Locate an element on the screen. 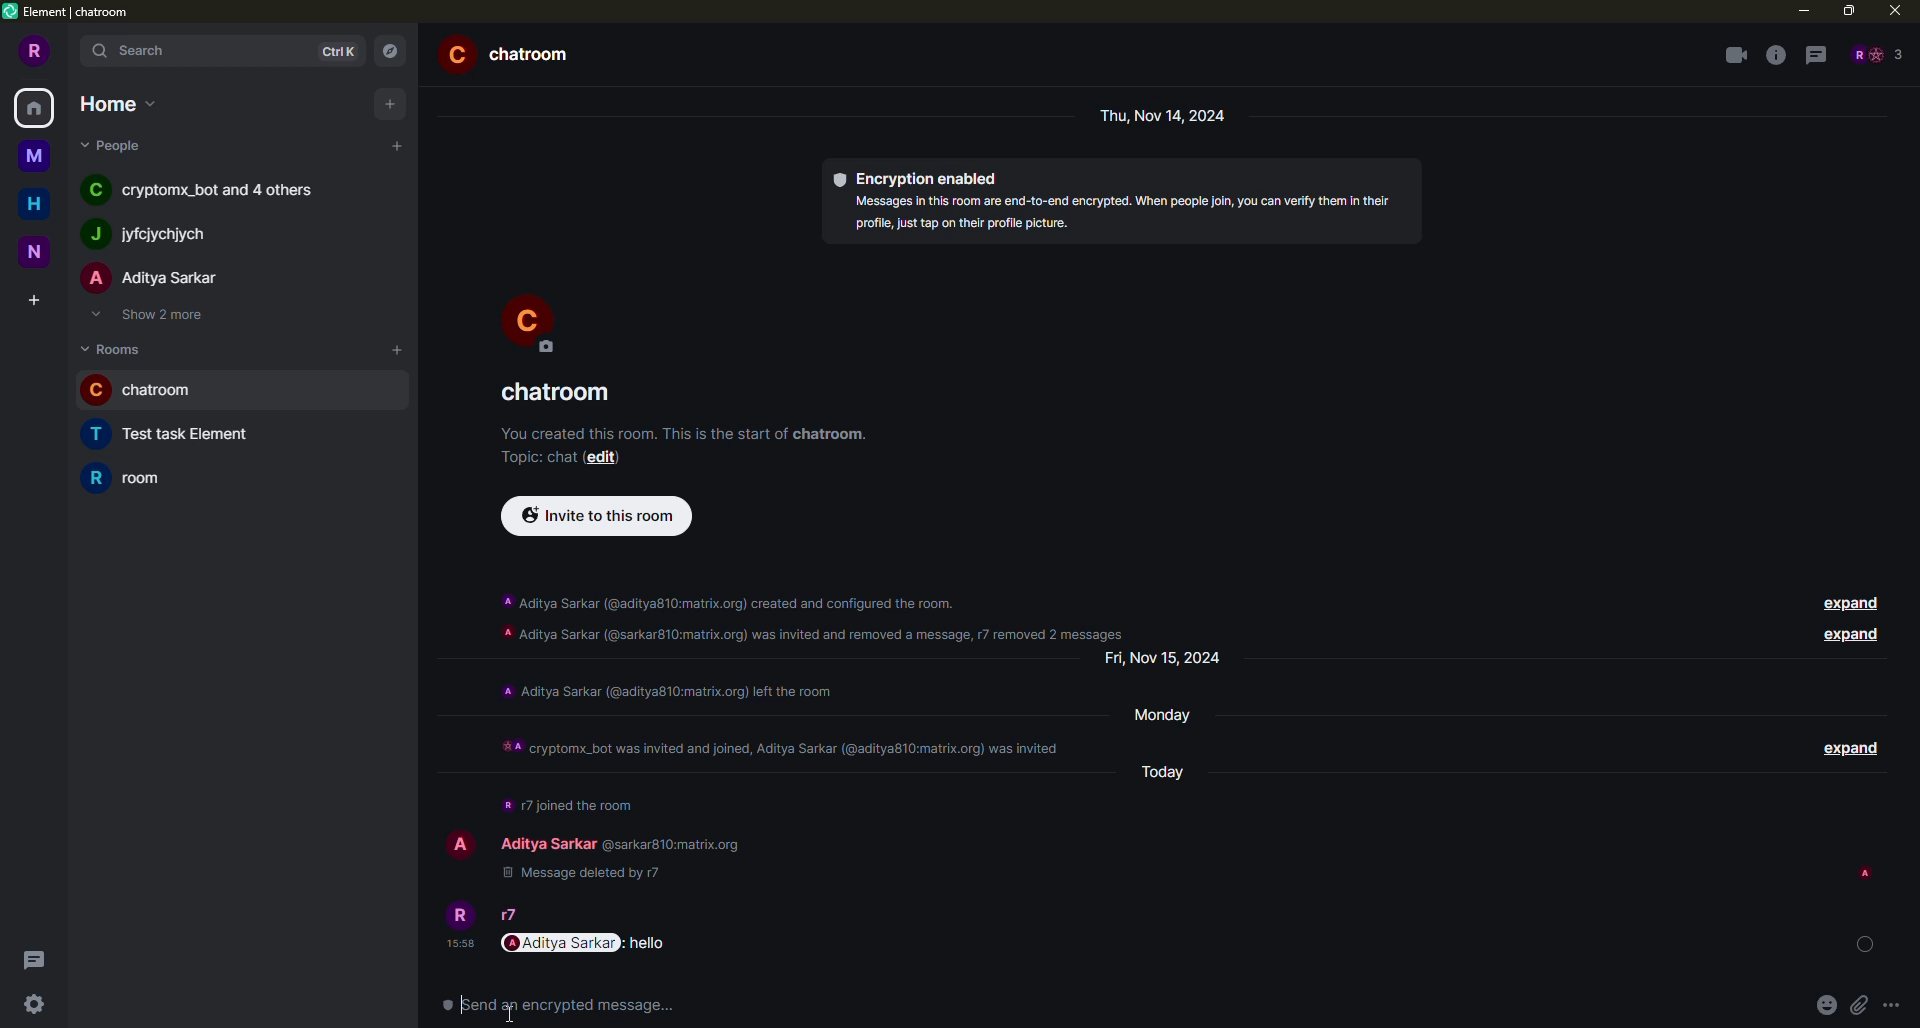 This screenshot has height=1028, width=1920. info is located at coordinates (810, 615).